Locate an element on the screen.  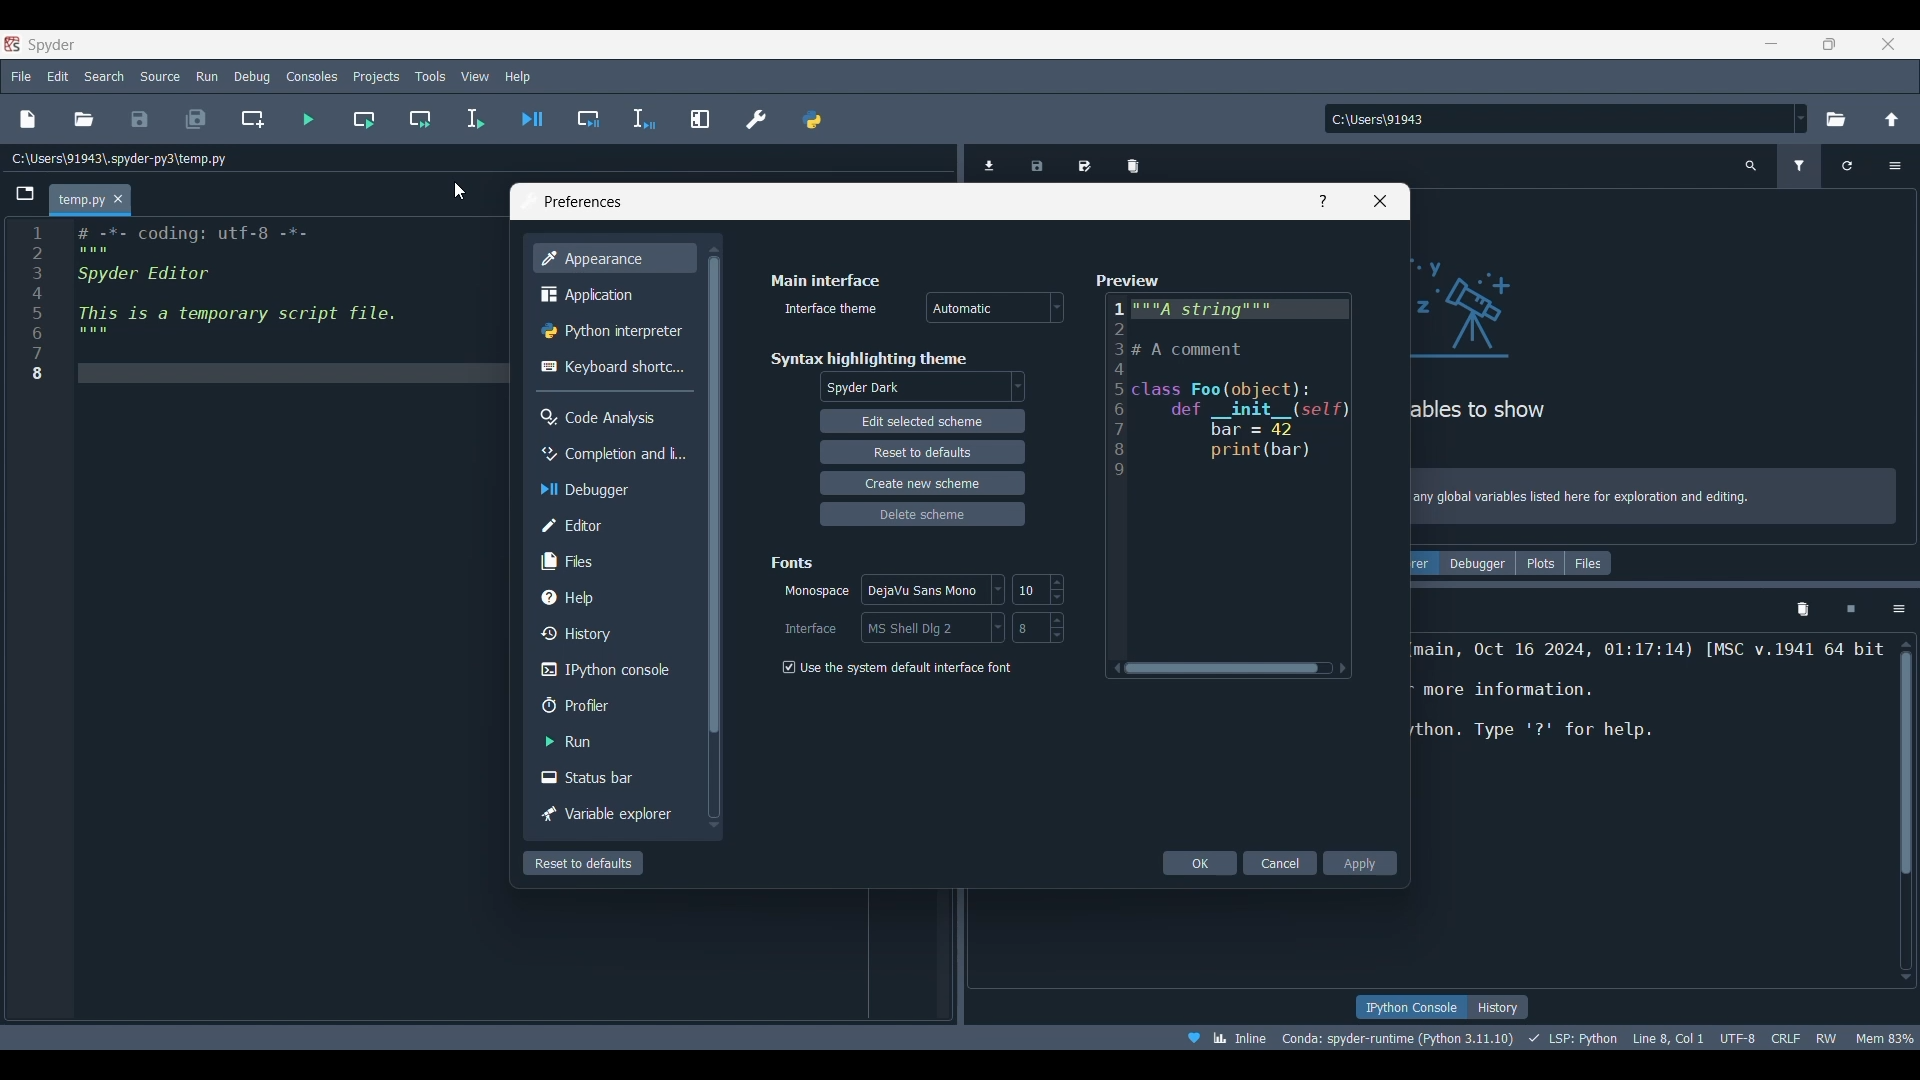
debugger is located at coordinates (595, 489).